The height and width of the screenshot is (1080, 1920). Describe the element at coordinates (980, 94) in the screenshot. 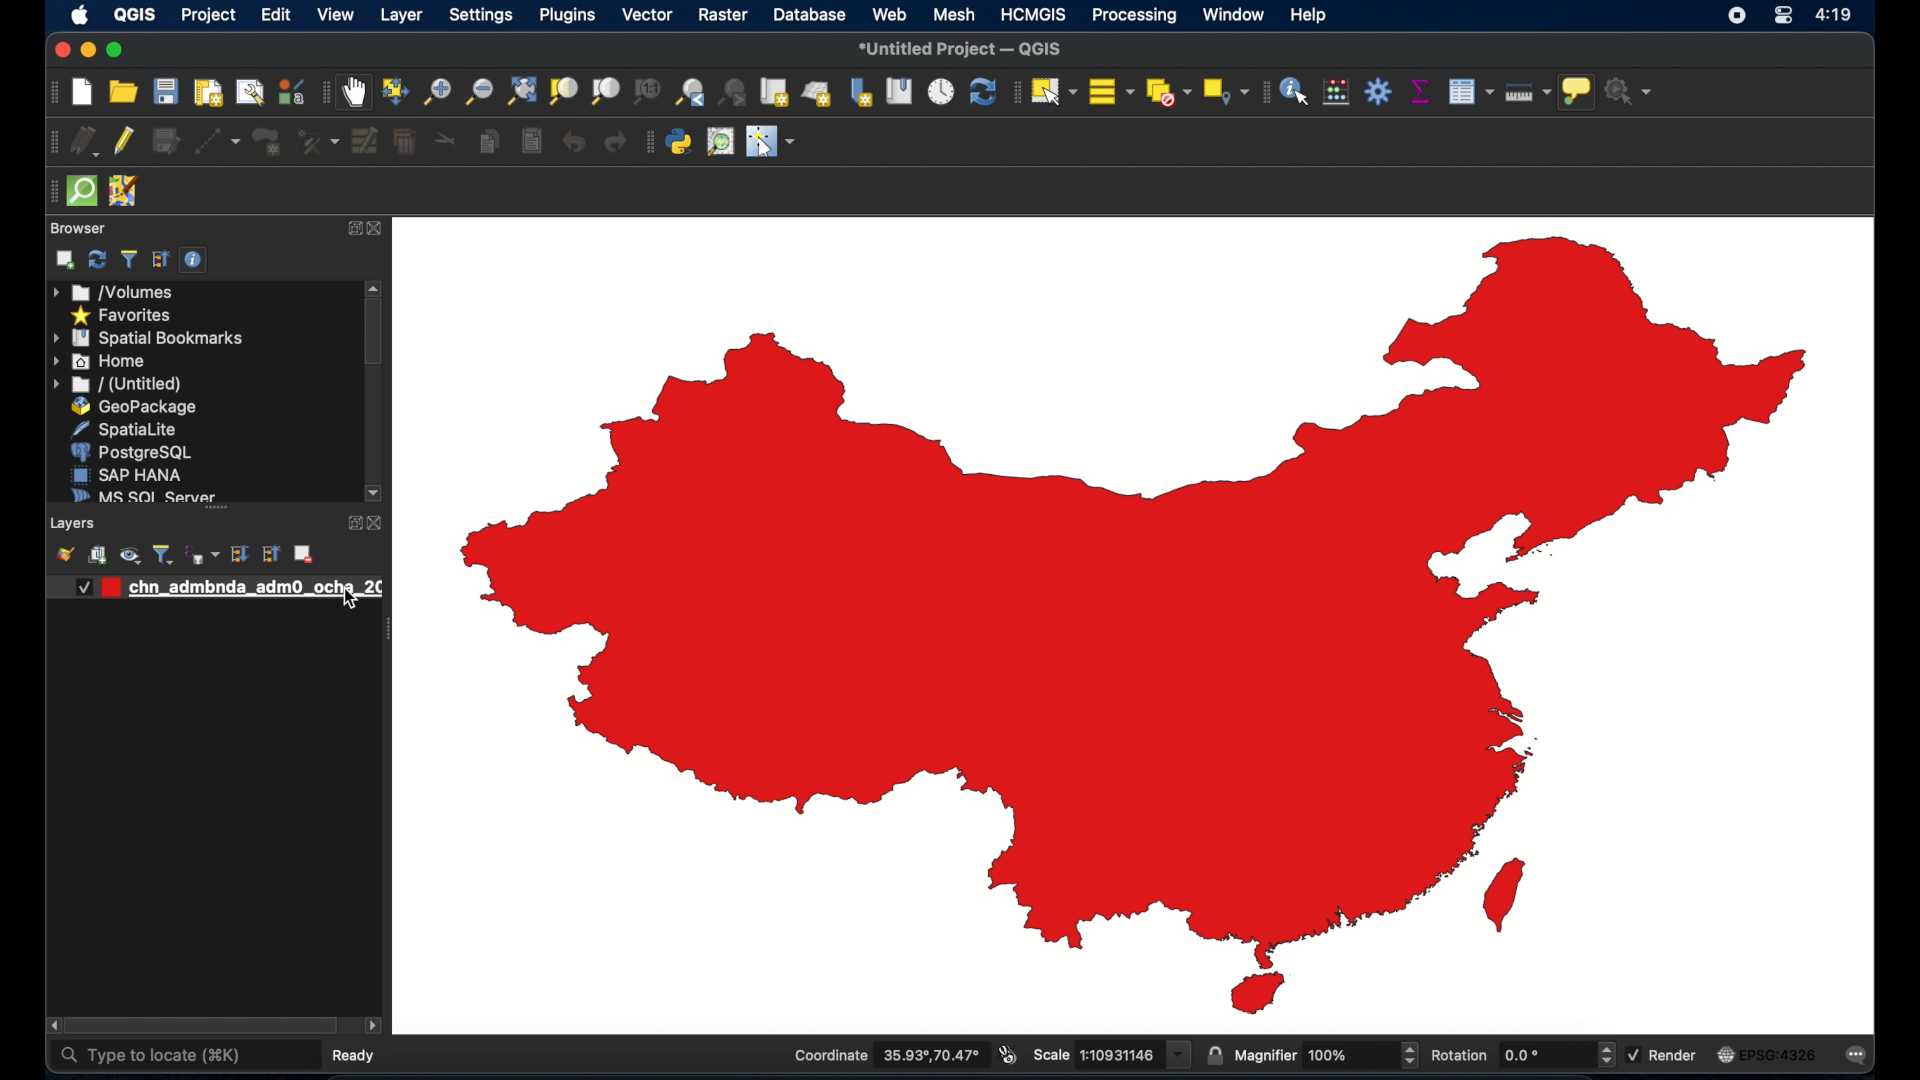

I see `refresh` at that location.